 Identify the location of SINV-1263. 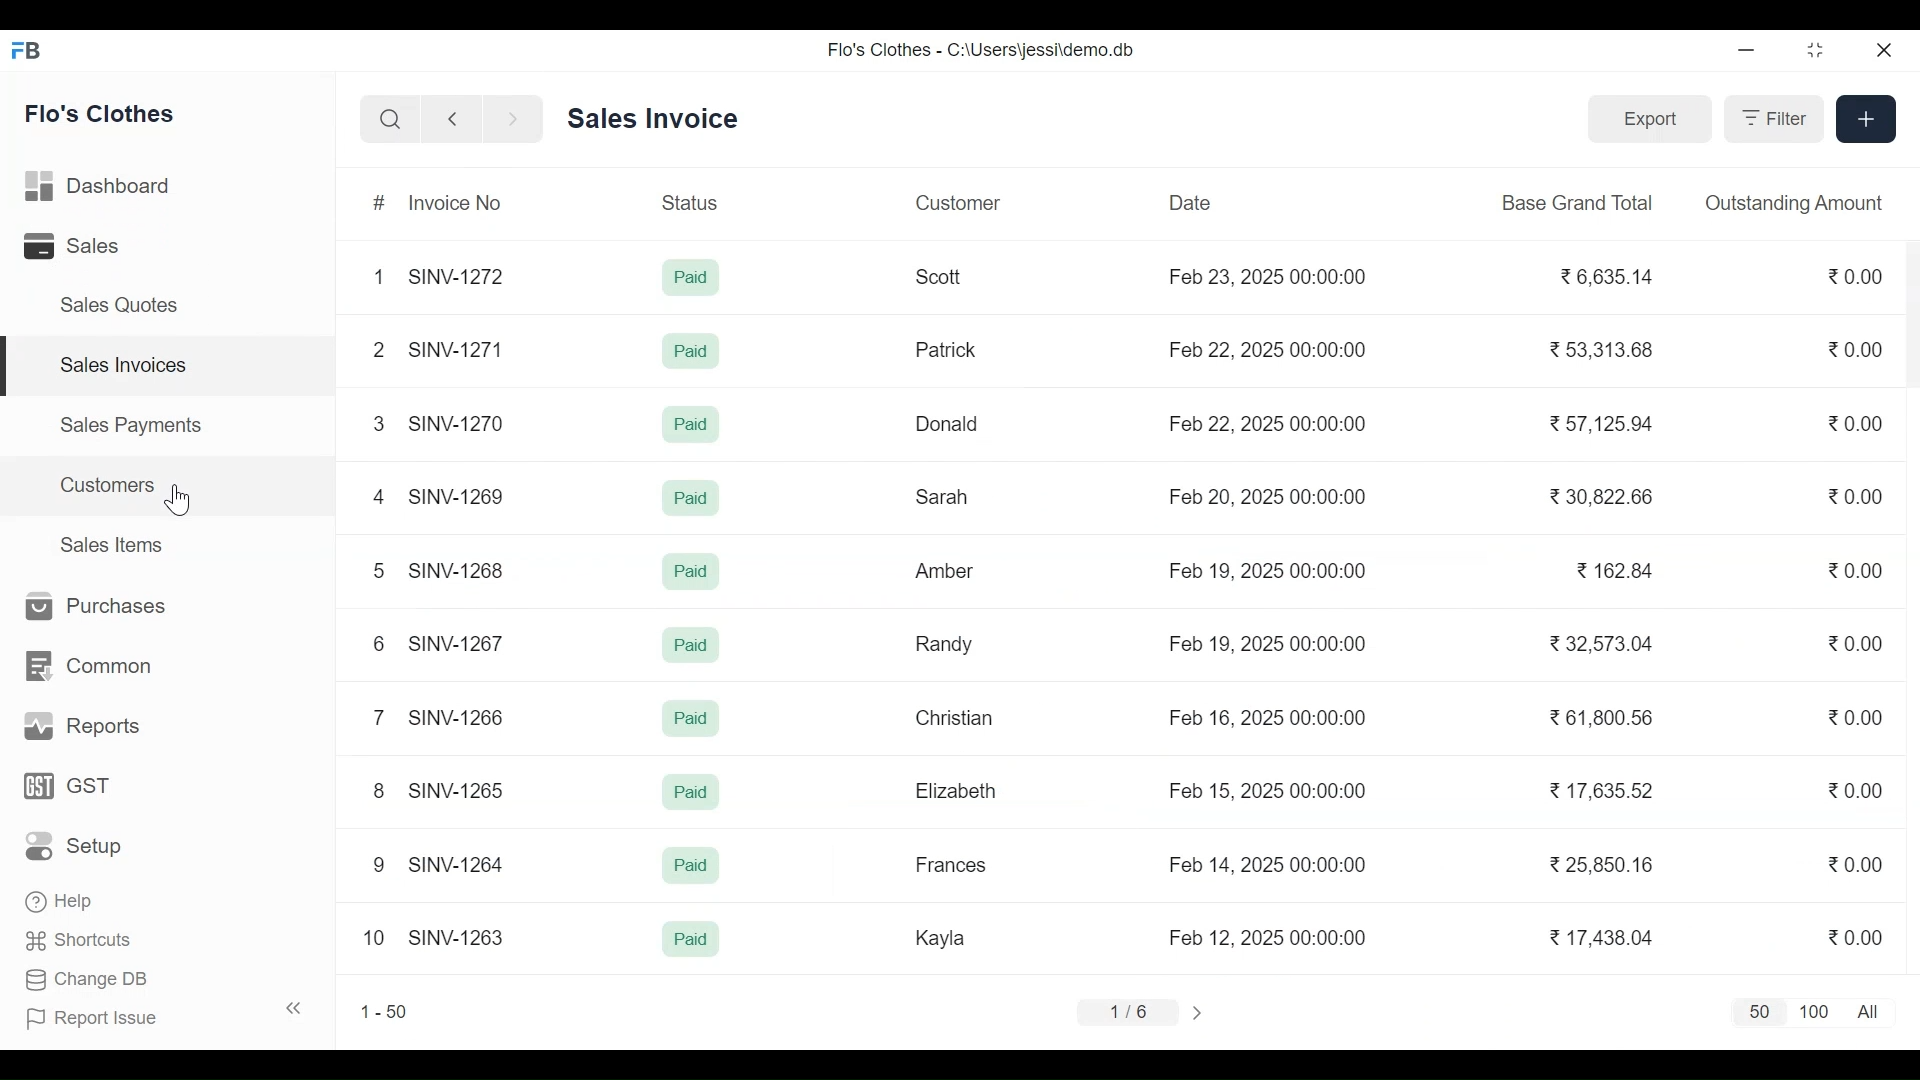
(462, 933).